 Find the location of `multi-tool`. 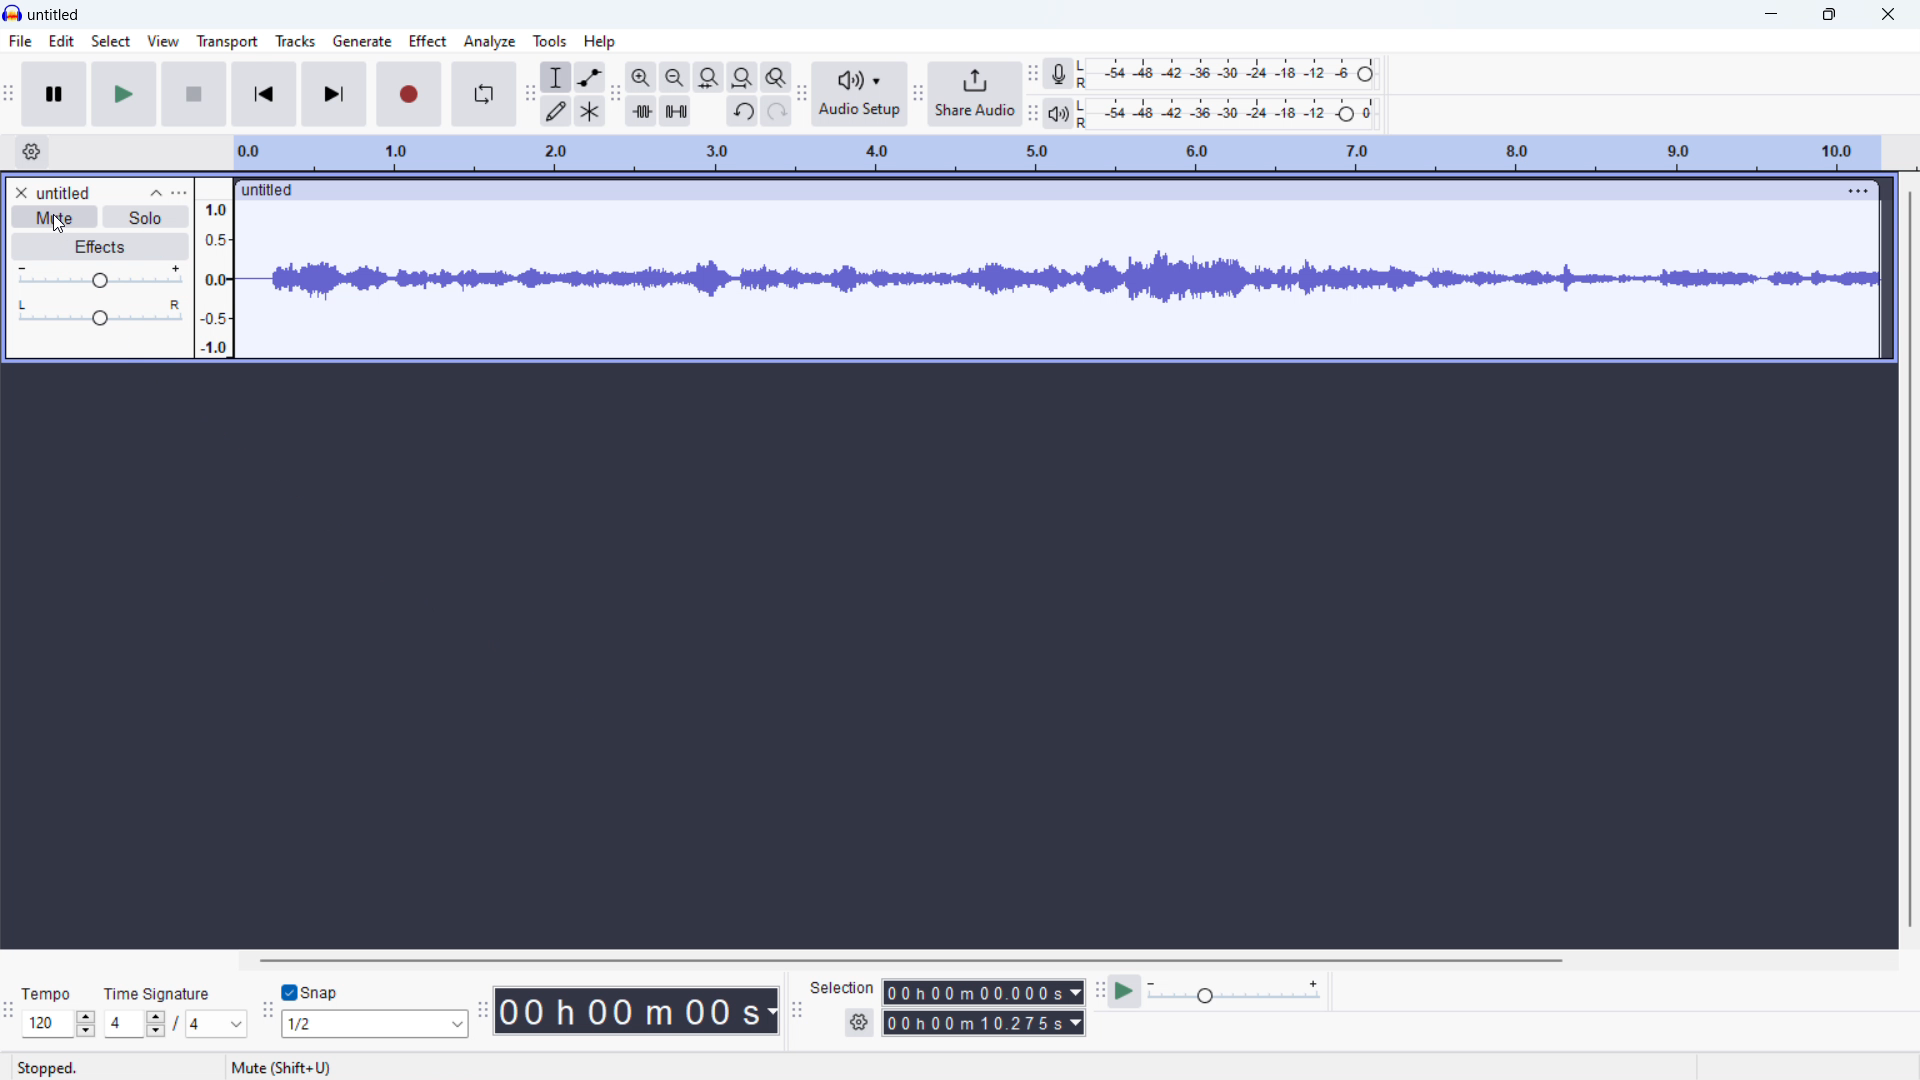

multi-tool is located at coordinates (590, 112).